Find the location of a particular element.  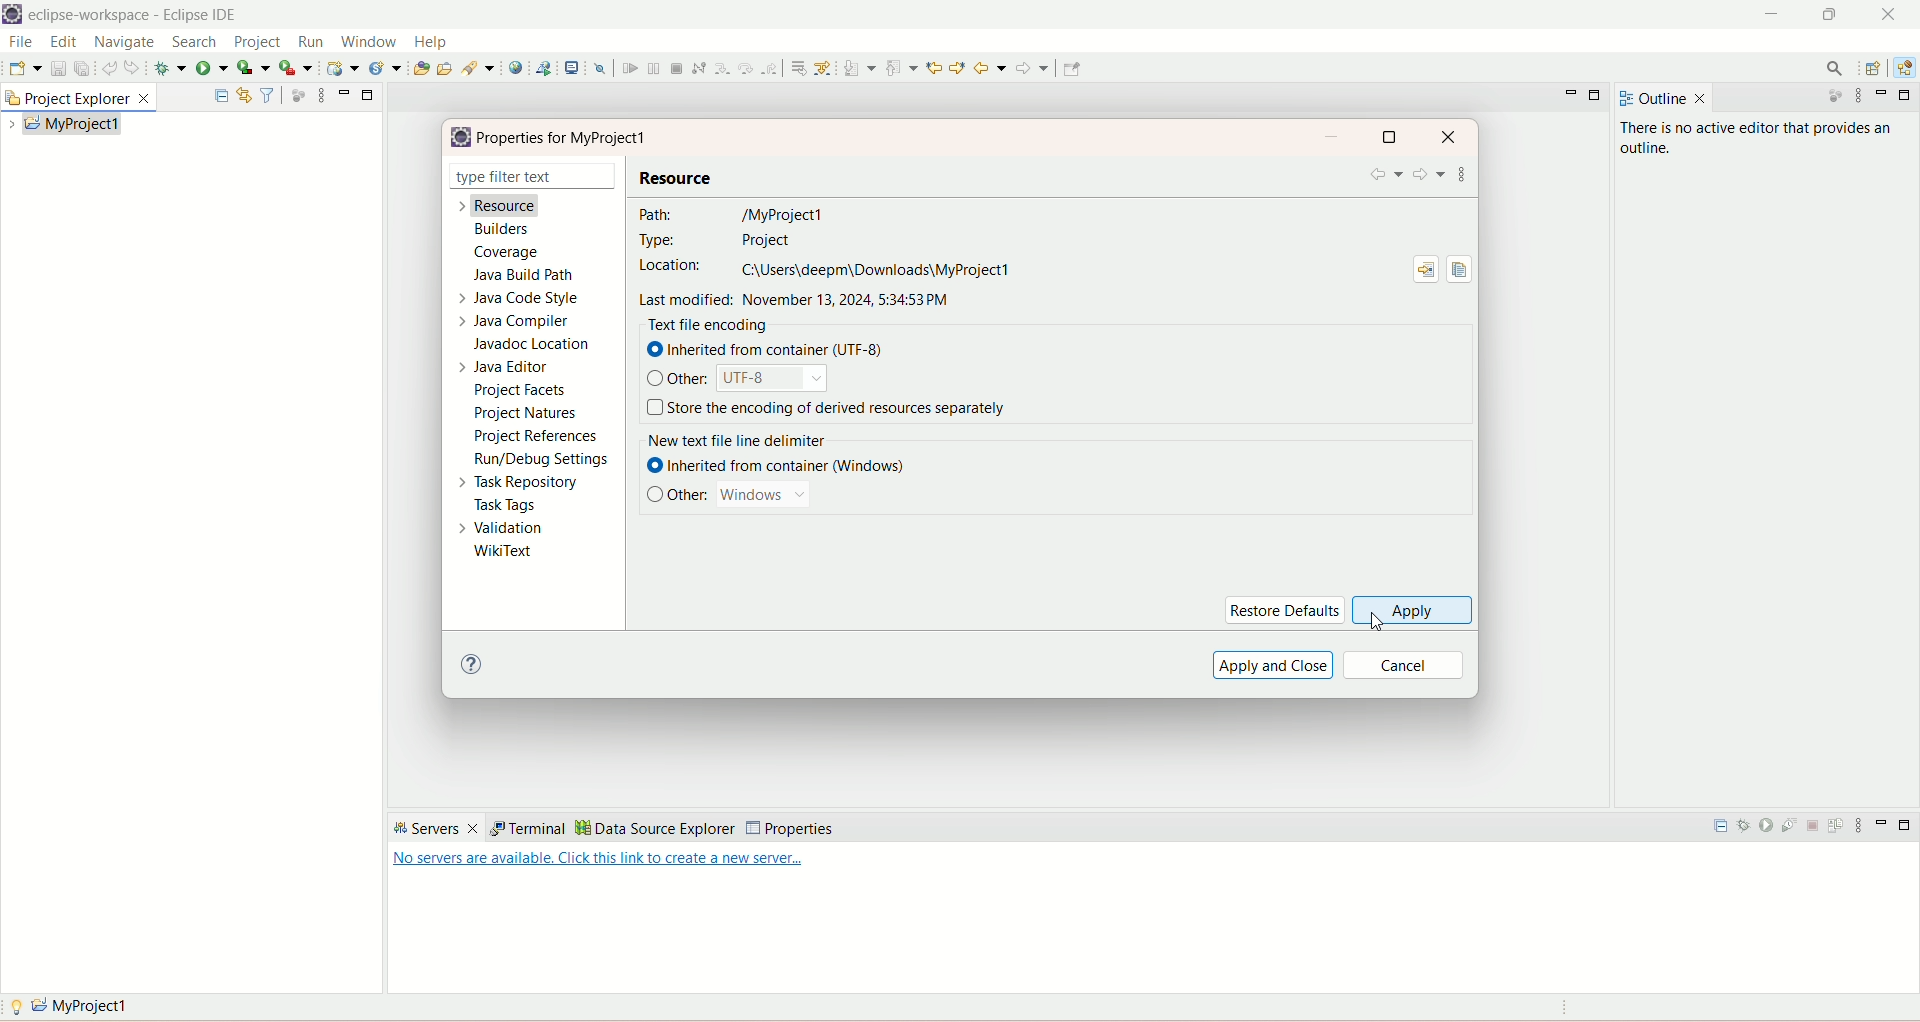

check box is located at coordinates (651, 383).